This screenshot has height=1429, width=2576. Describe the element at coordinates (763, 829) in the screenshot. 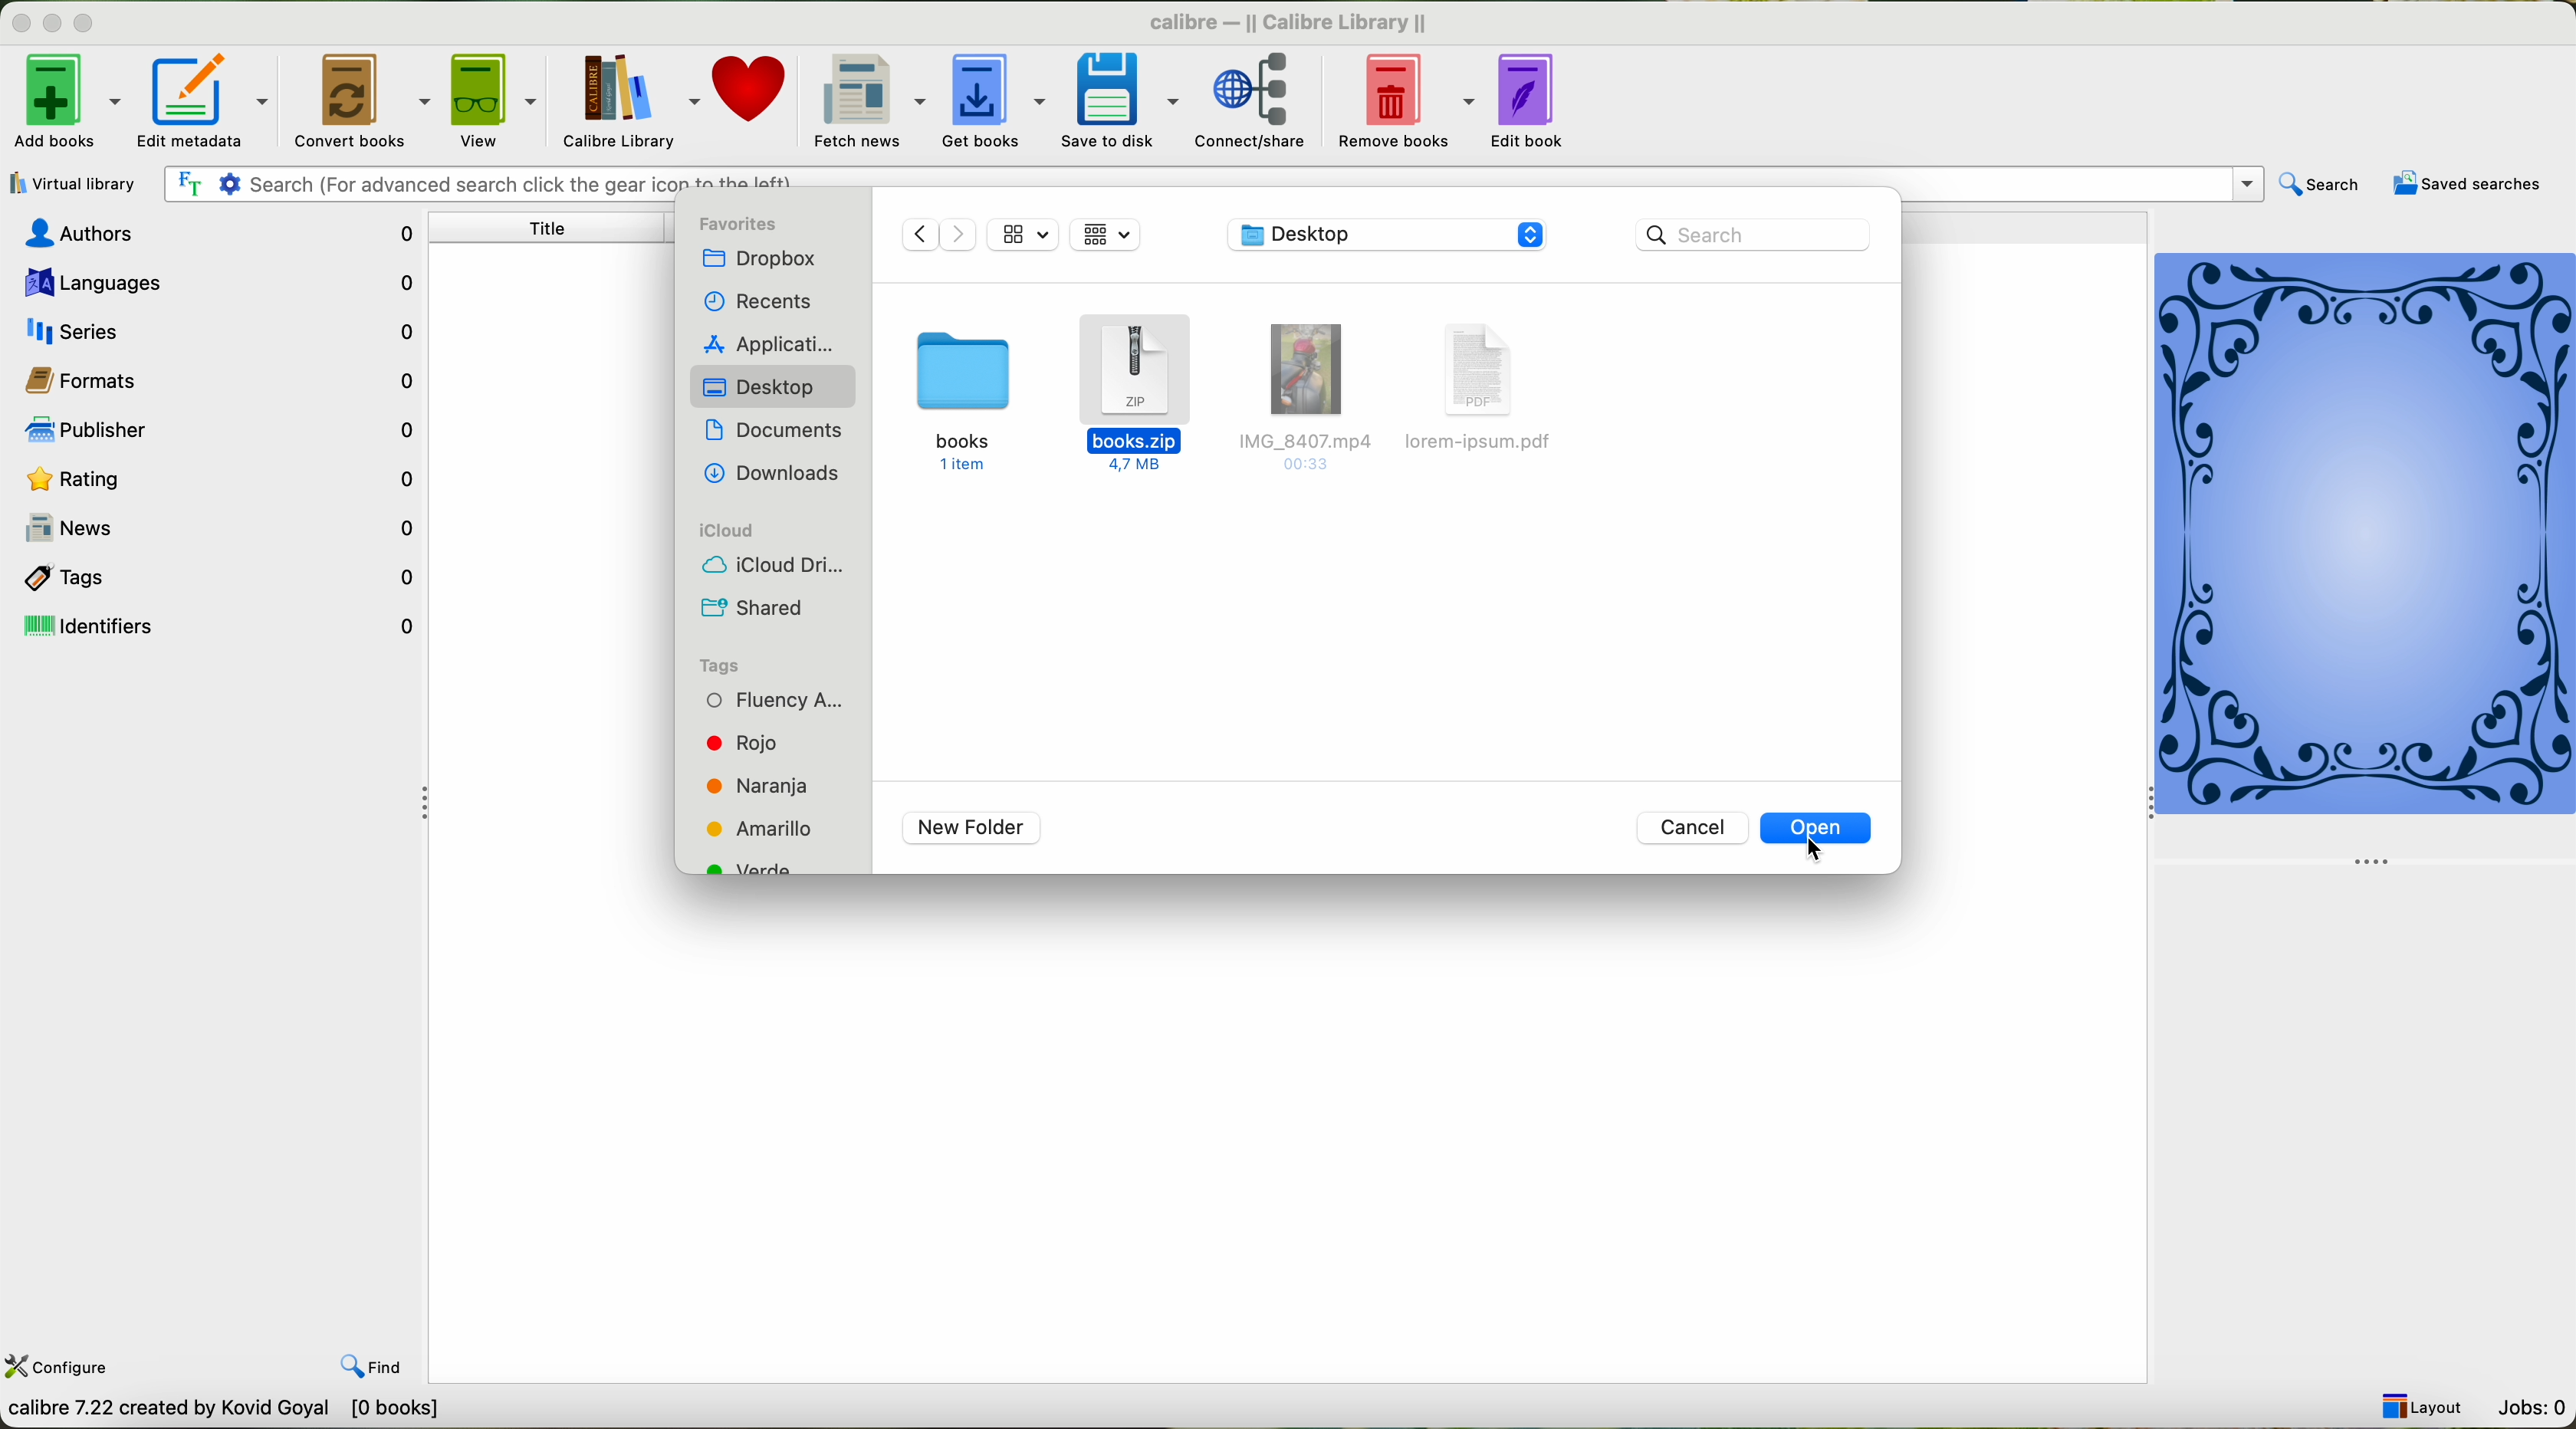

I see `yellow tag` at that location.